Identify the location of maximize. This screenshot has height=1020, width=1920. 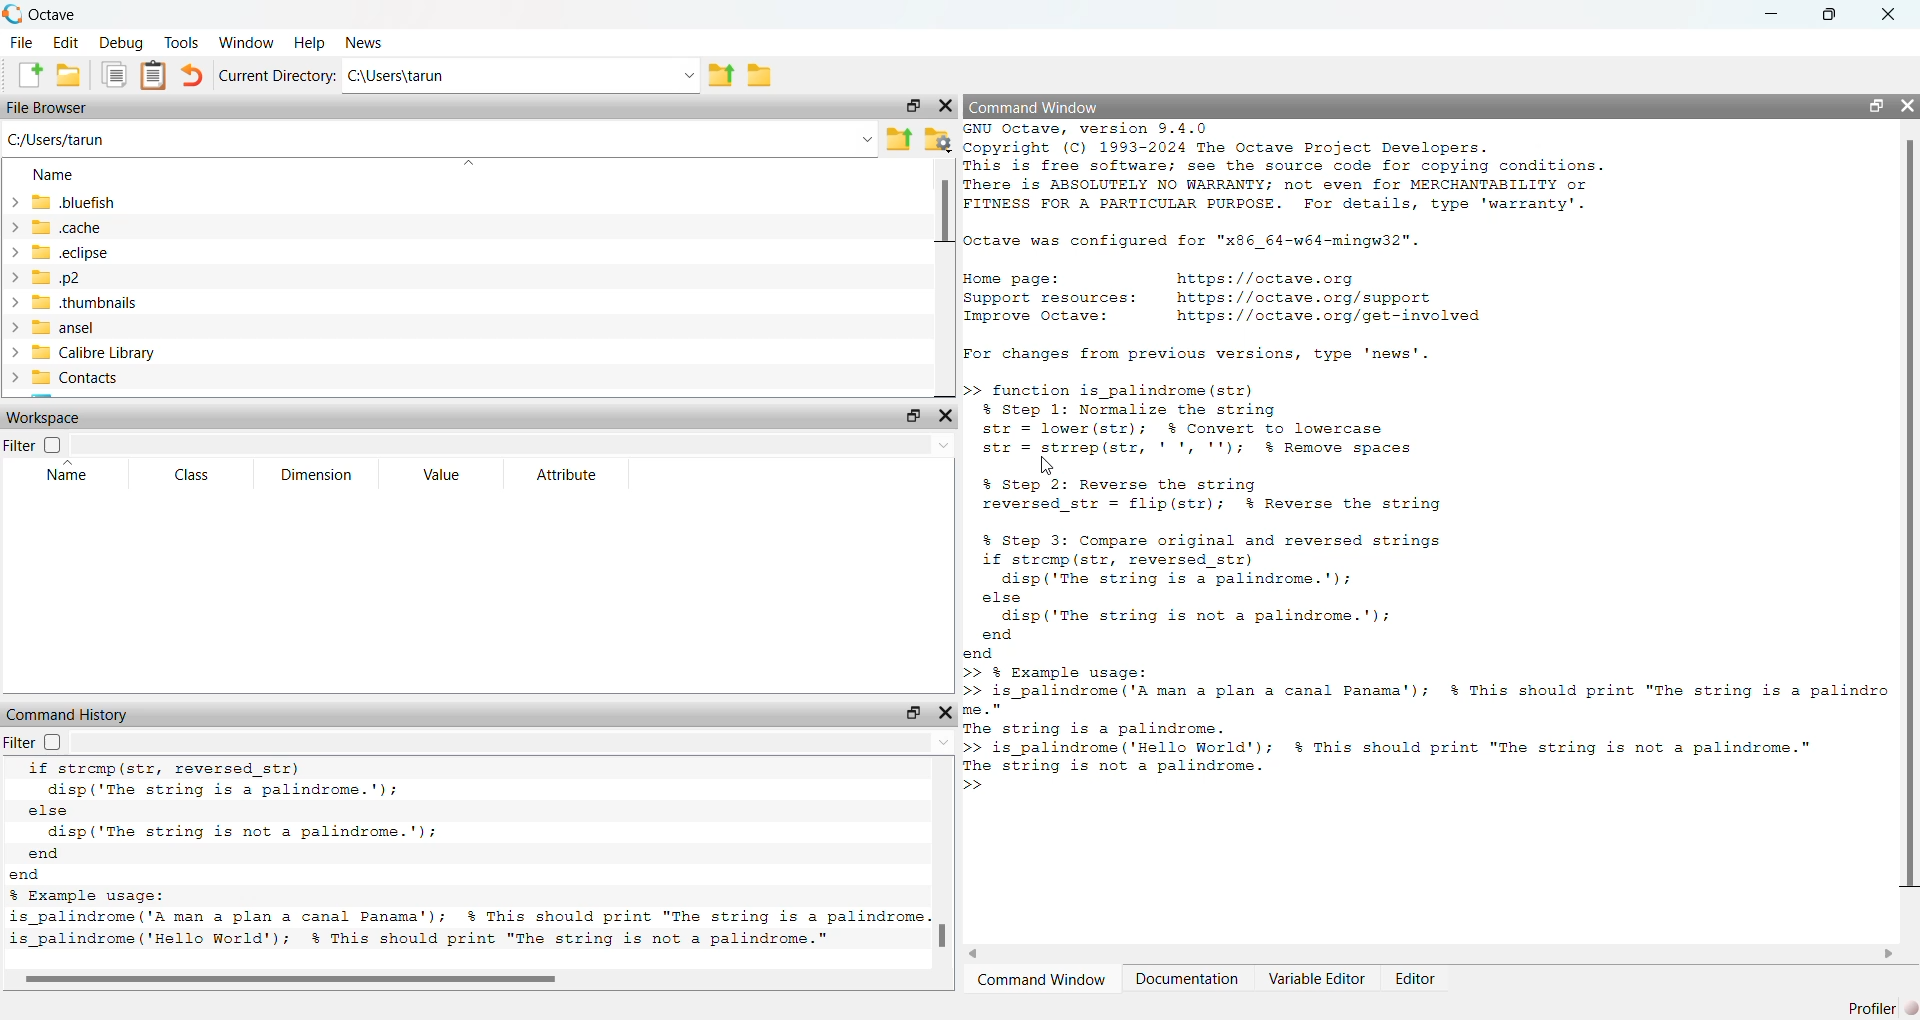
(1833, 13).